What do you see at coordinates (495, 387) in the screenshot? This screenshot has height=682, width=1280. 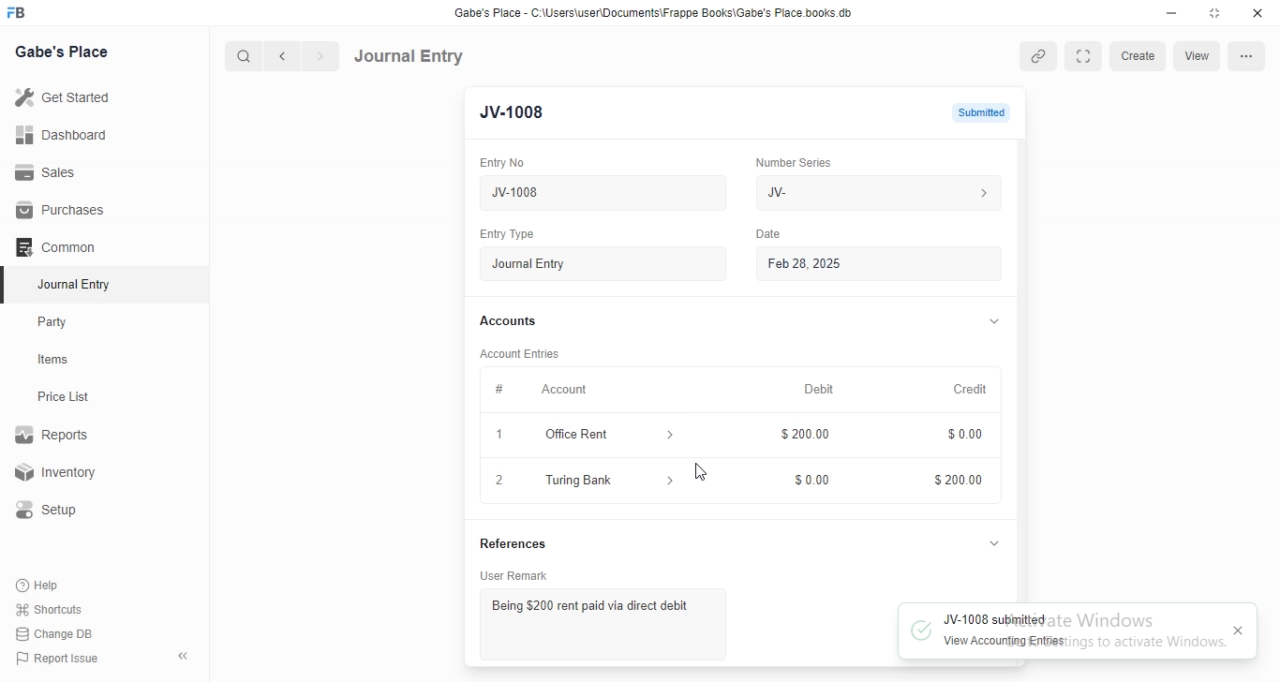 I see `` at bounding box center [495, 387].